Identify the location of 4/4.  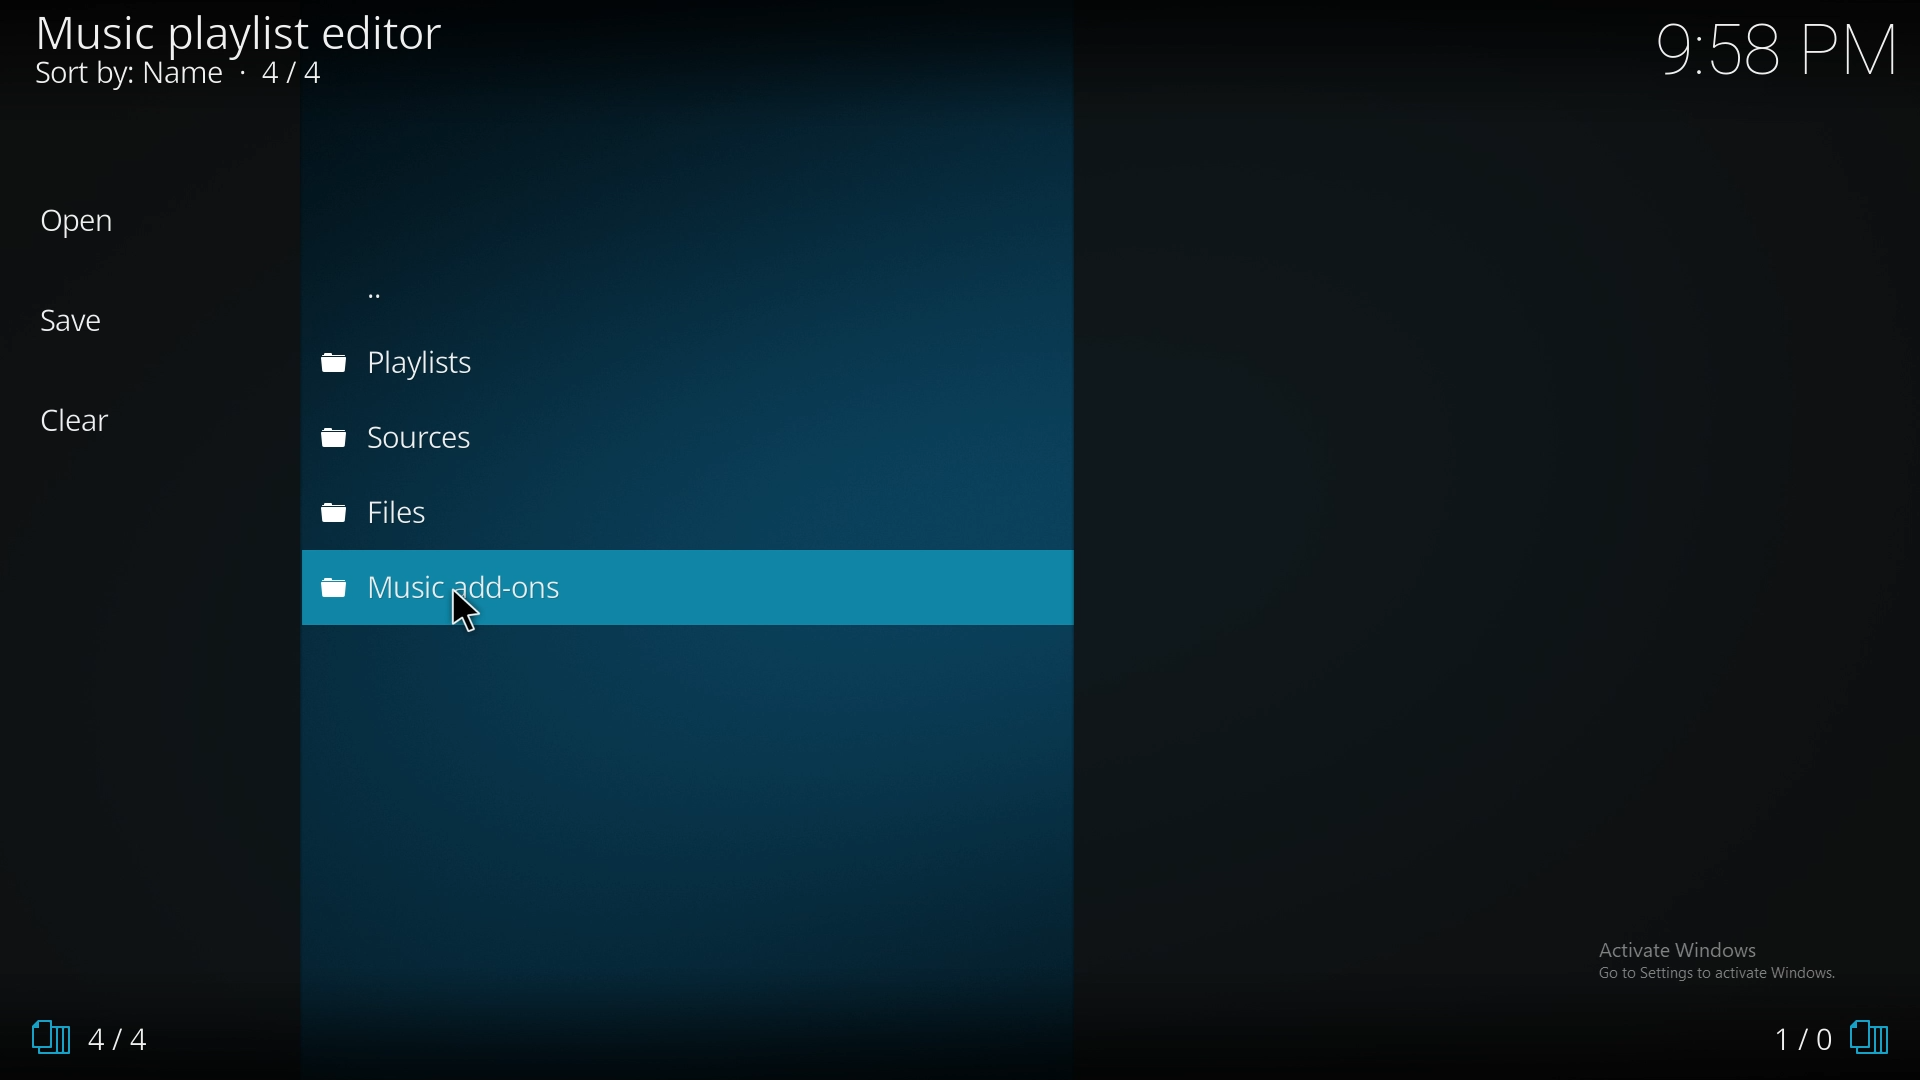
(101, 1035).